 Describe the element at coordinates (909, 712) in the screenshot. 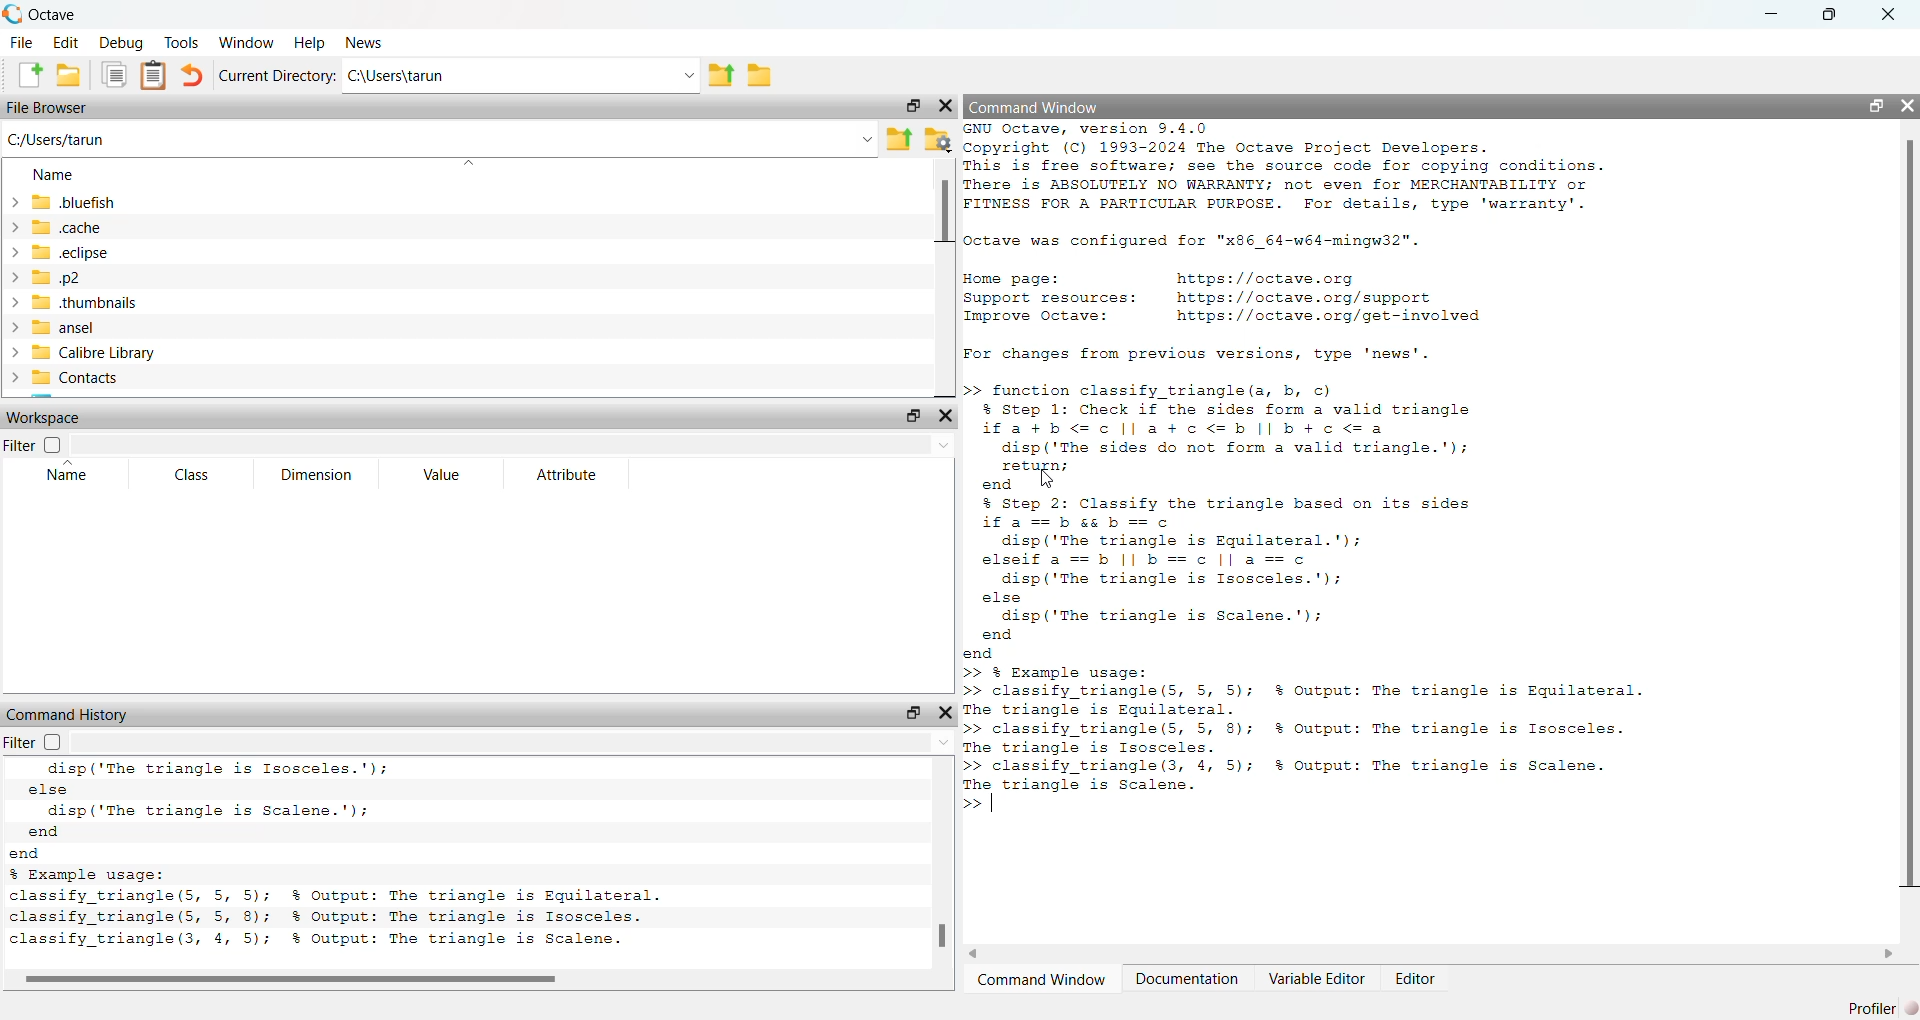

I see `unlock widget` at that location.